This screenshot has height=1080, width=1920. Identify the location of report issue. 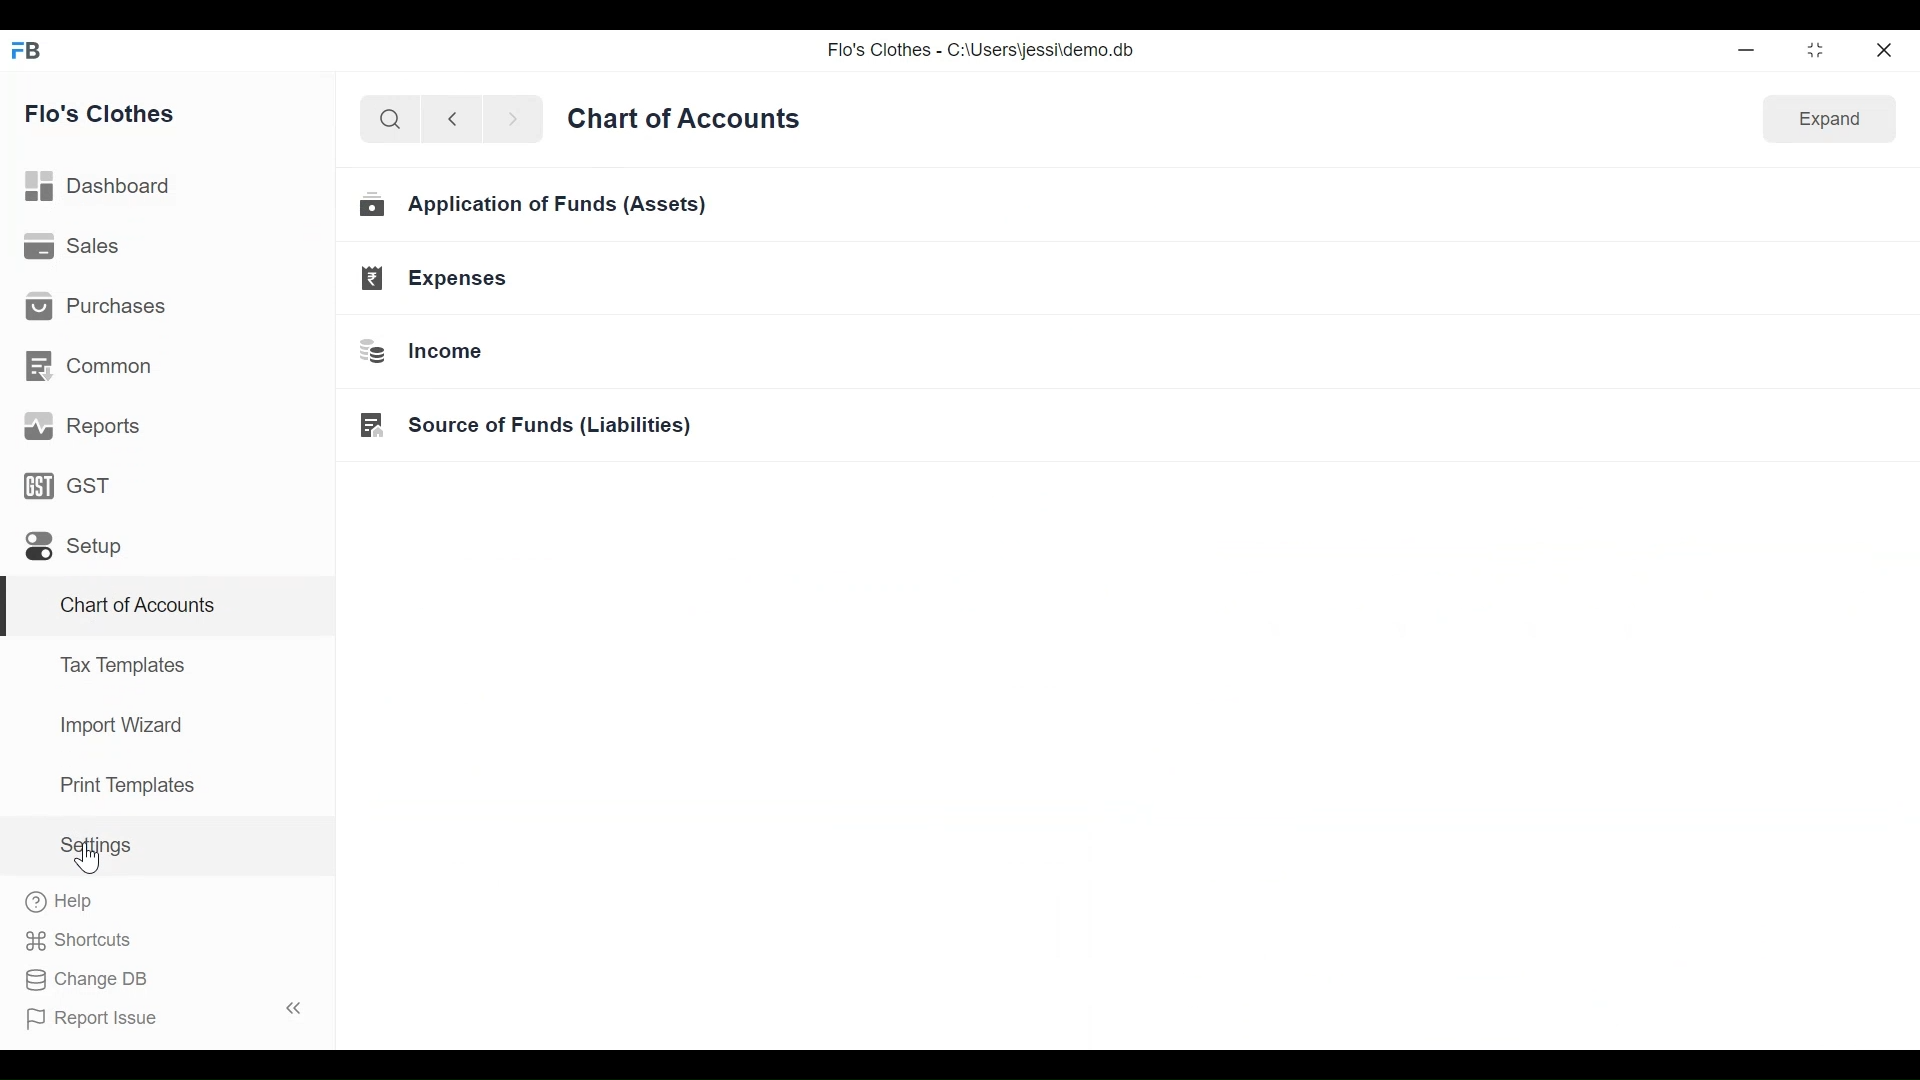
(92, 1019).